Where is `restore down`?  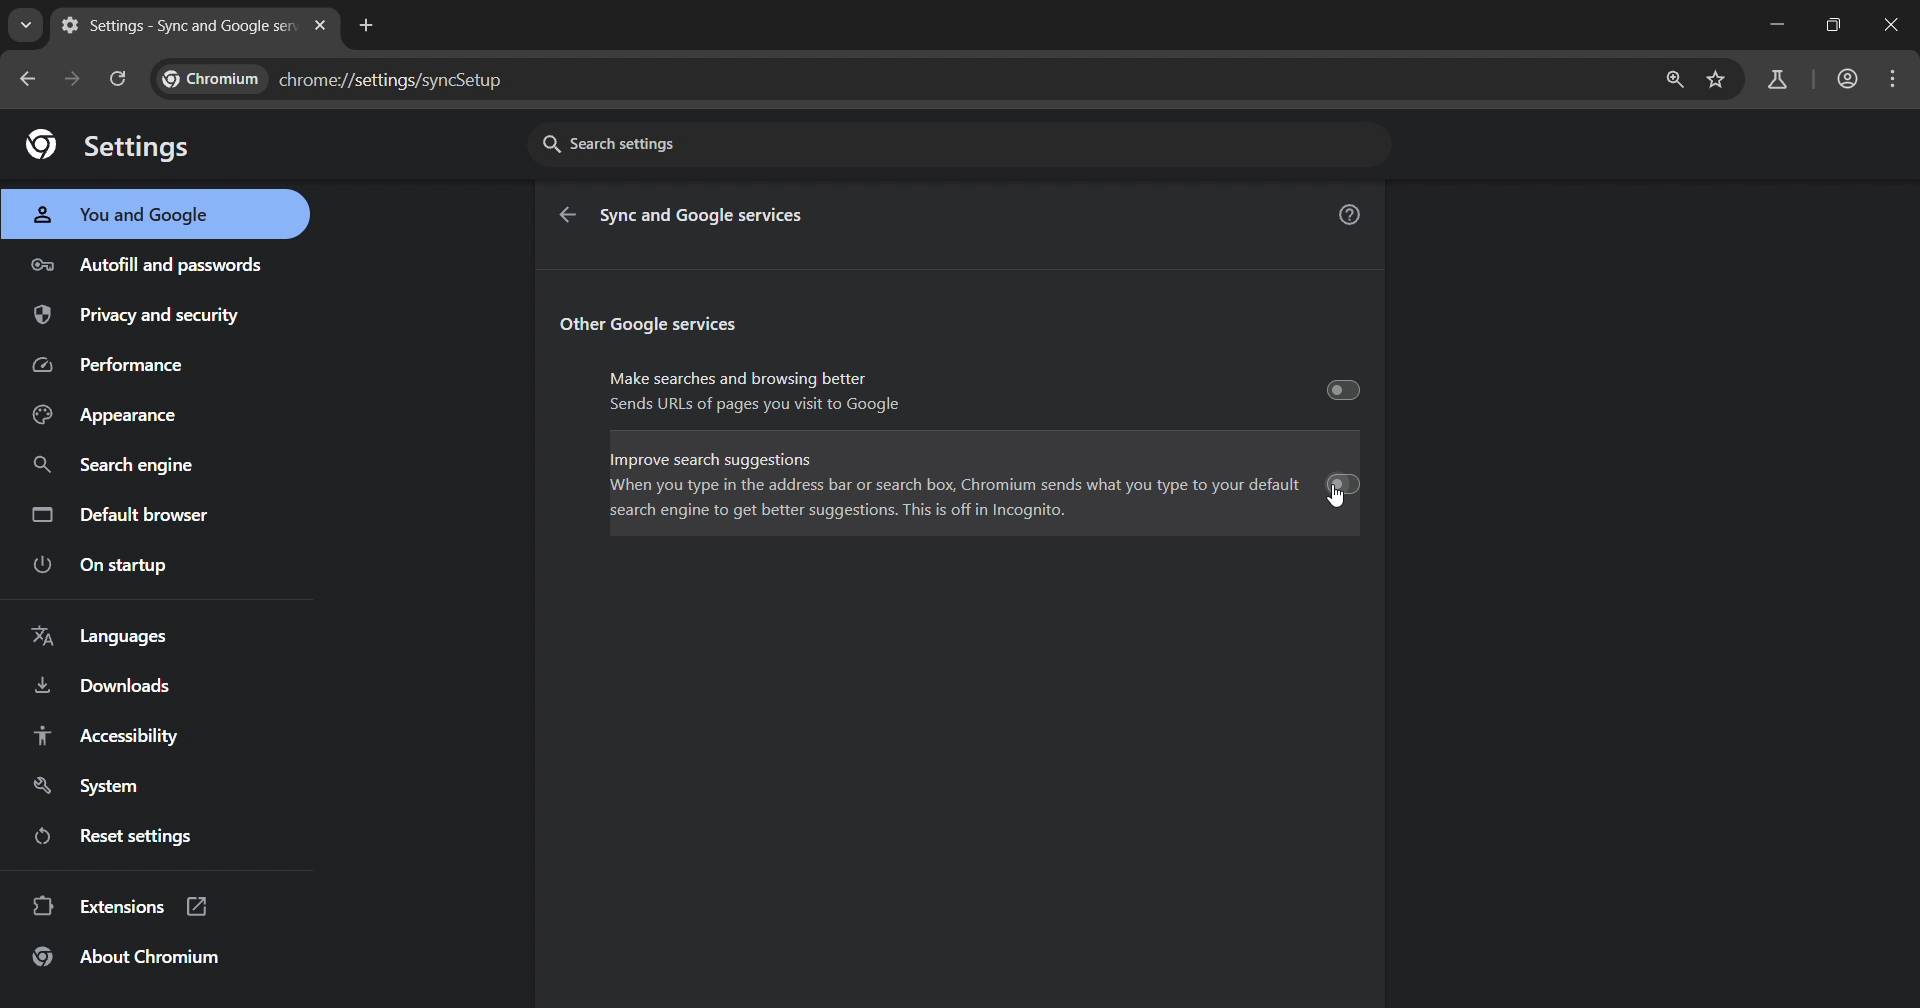
restore down is located at coordinates (1831, 27).